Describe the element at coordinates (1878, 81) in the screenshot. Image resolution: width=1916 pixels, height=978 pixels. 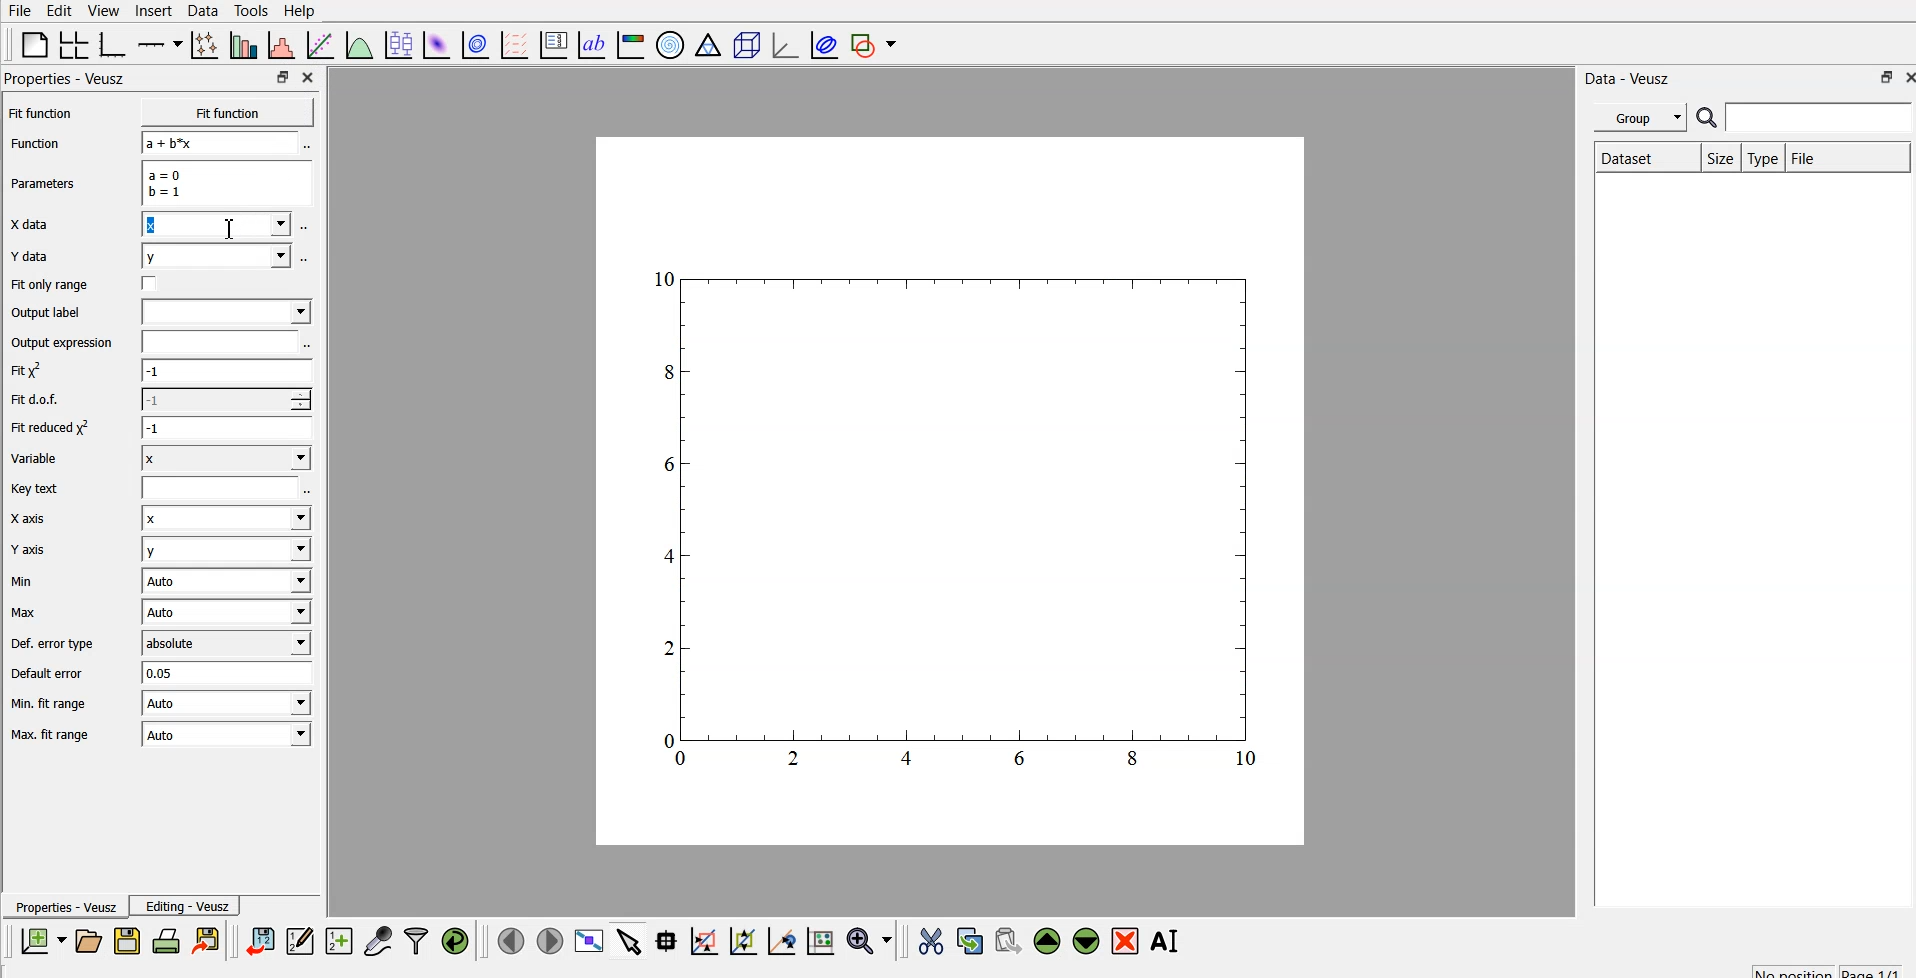
I see `restore down` at that location.